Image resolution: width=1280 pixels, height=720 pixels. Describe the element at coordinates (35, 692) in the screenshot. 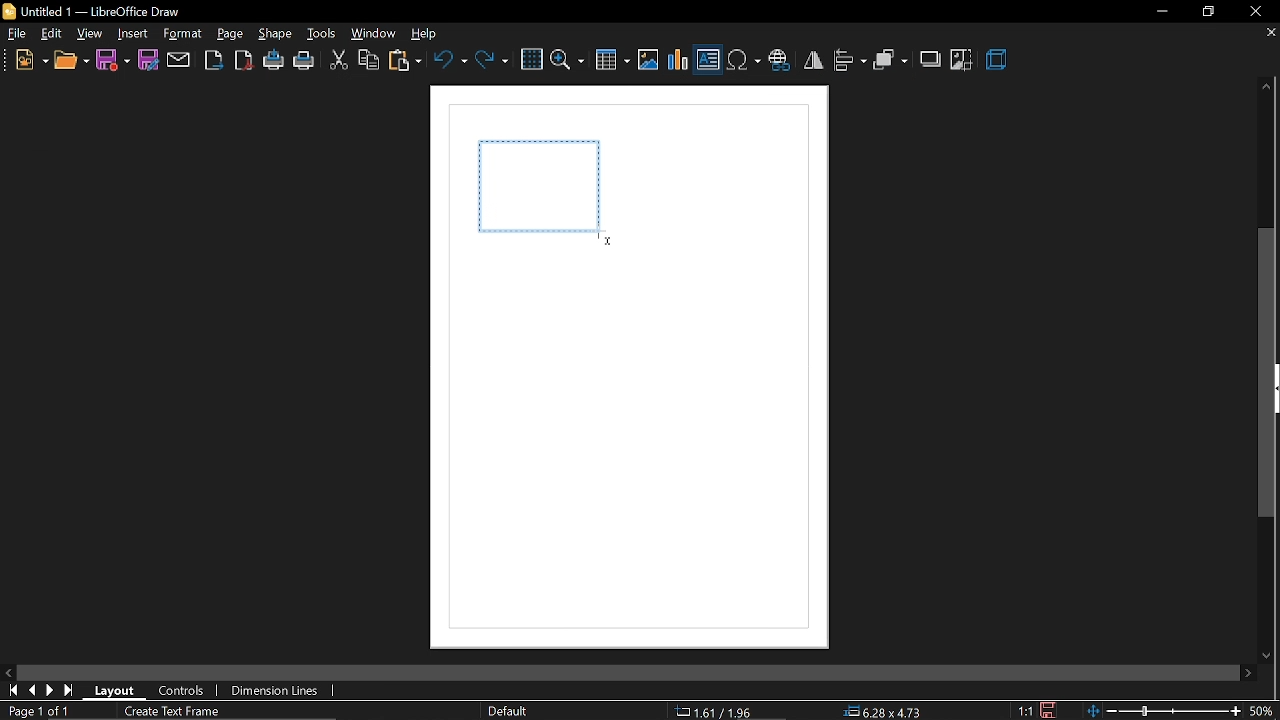

I see `previous page` at that location.